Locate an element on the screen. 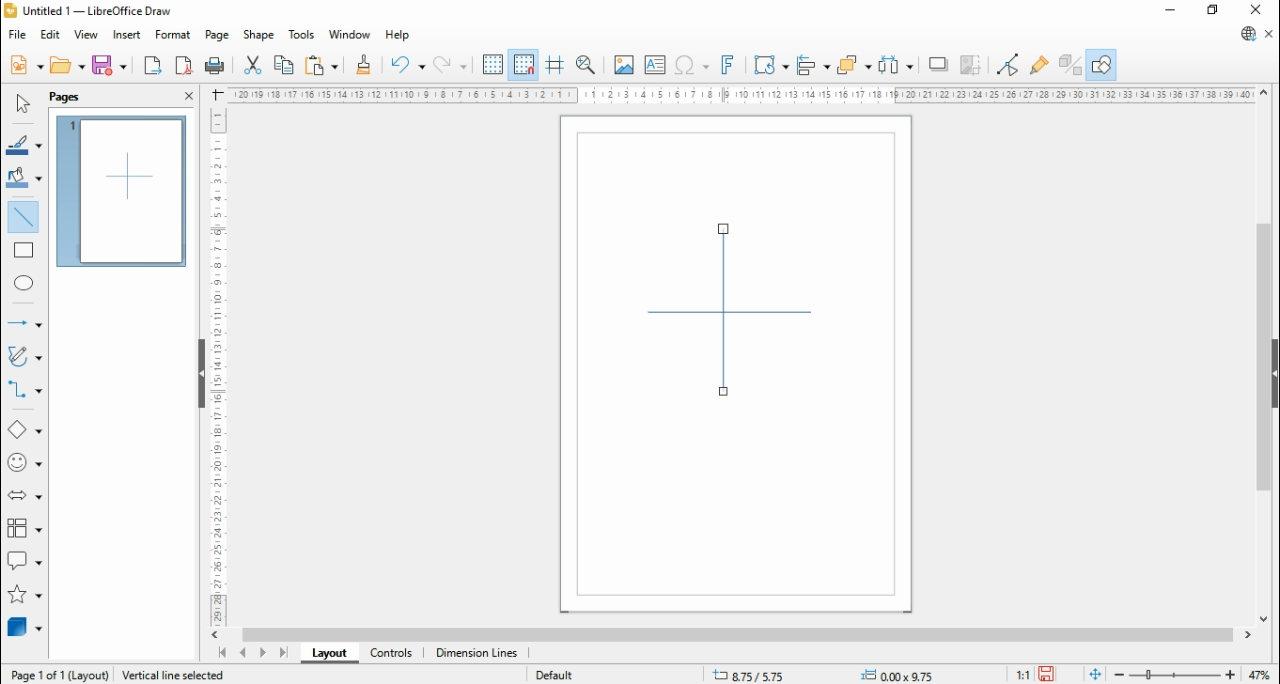  libreoffice update is located at coordinates (1247, 34).